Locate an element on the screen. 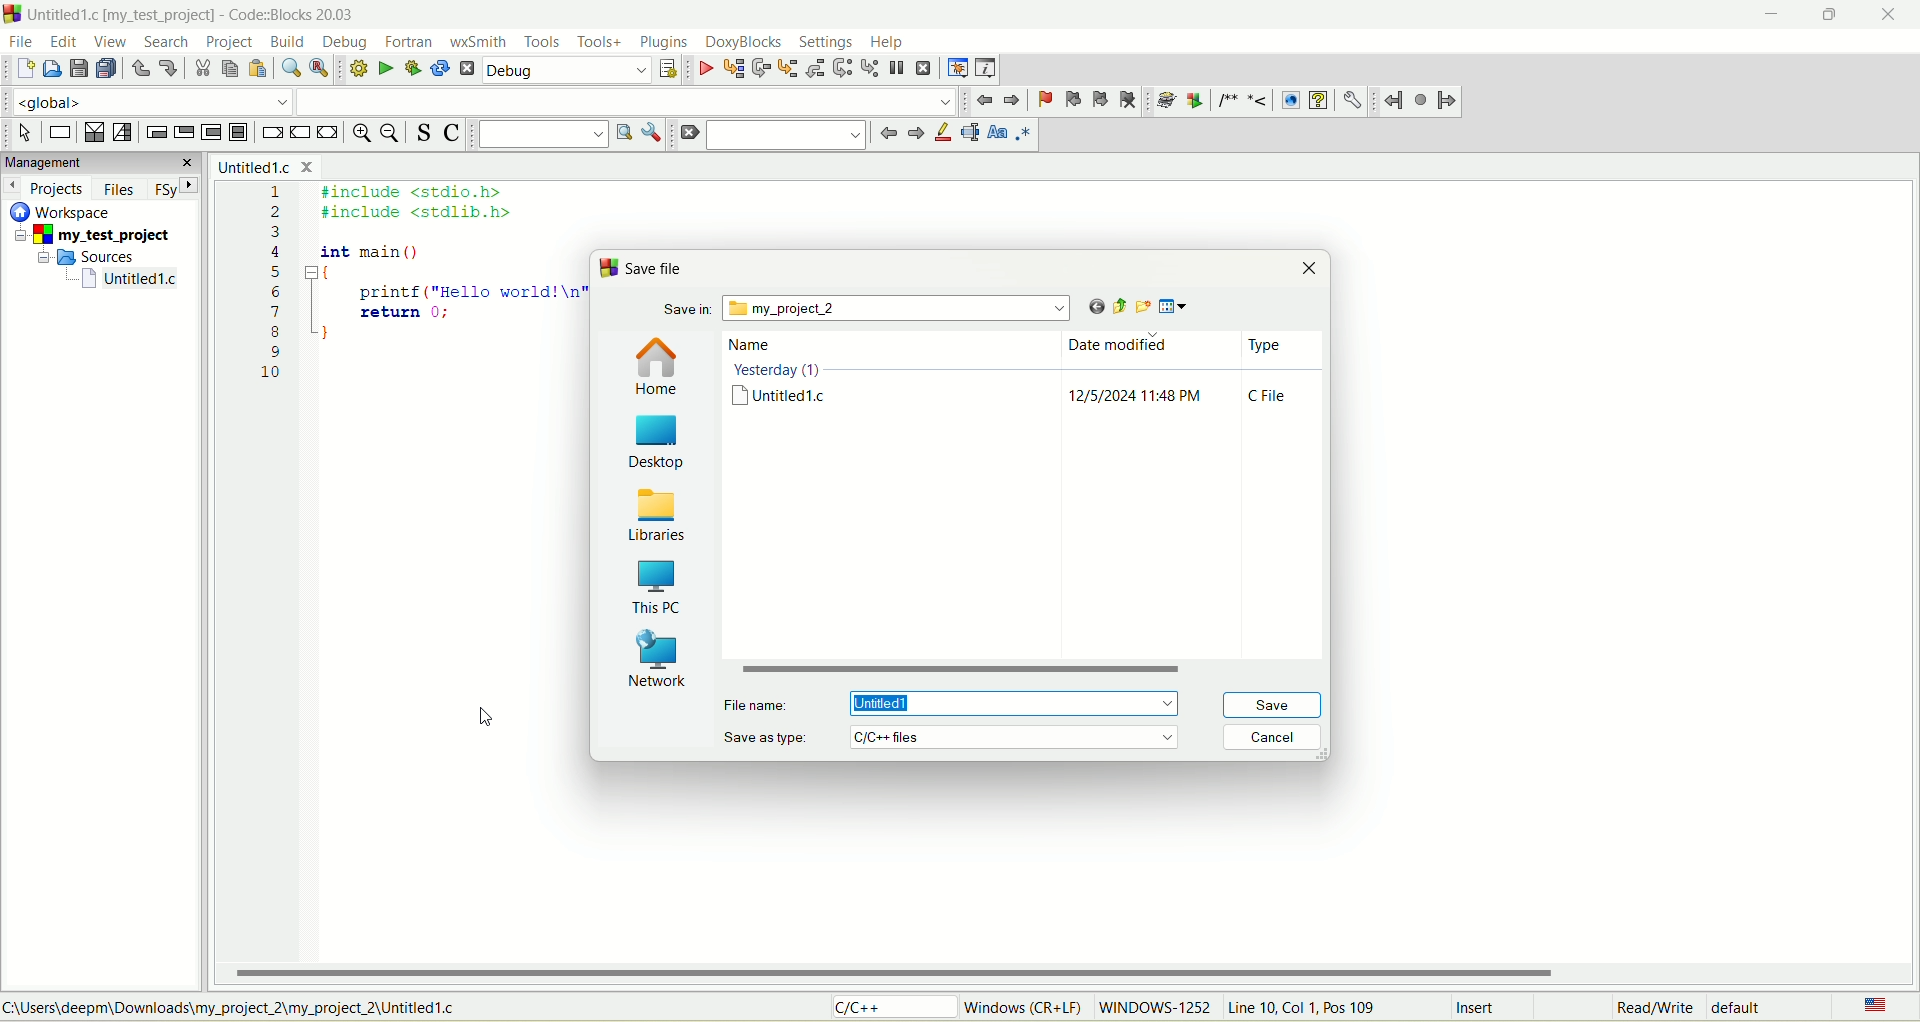  libraries is located at coordinates (658, 512).